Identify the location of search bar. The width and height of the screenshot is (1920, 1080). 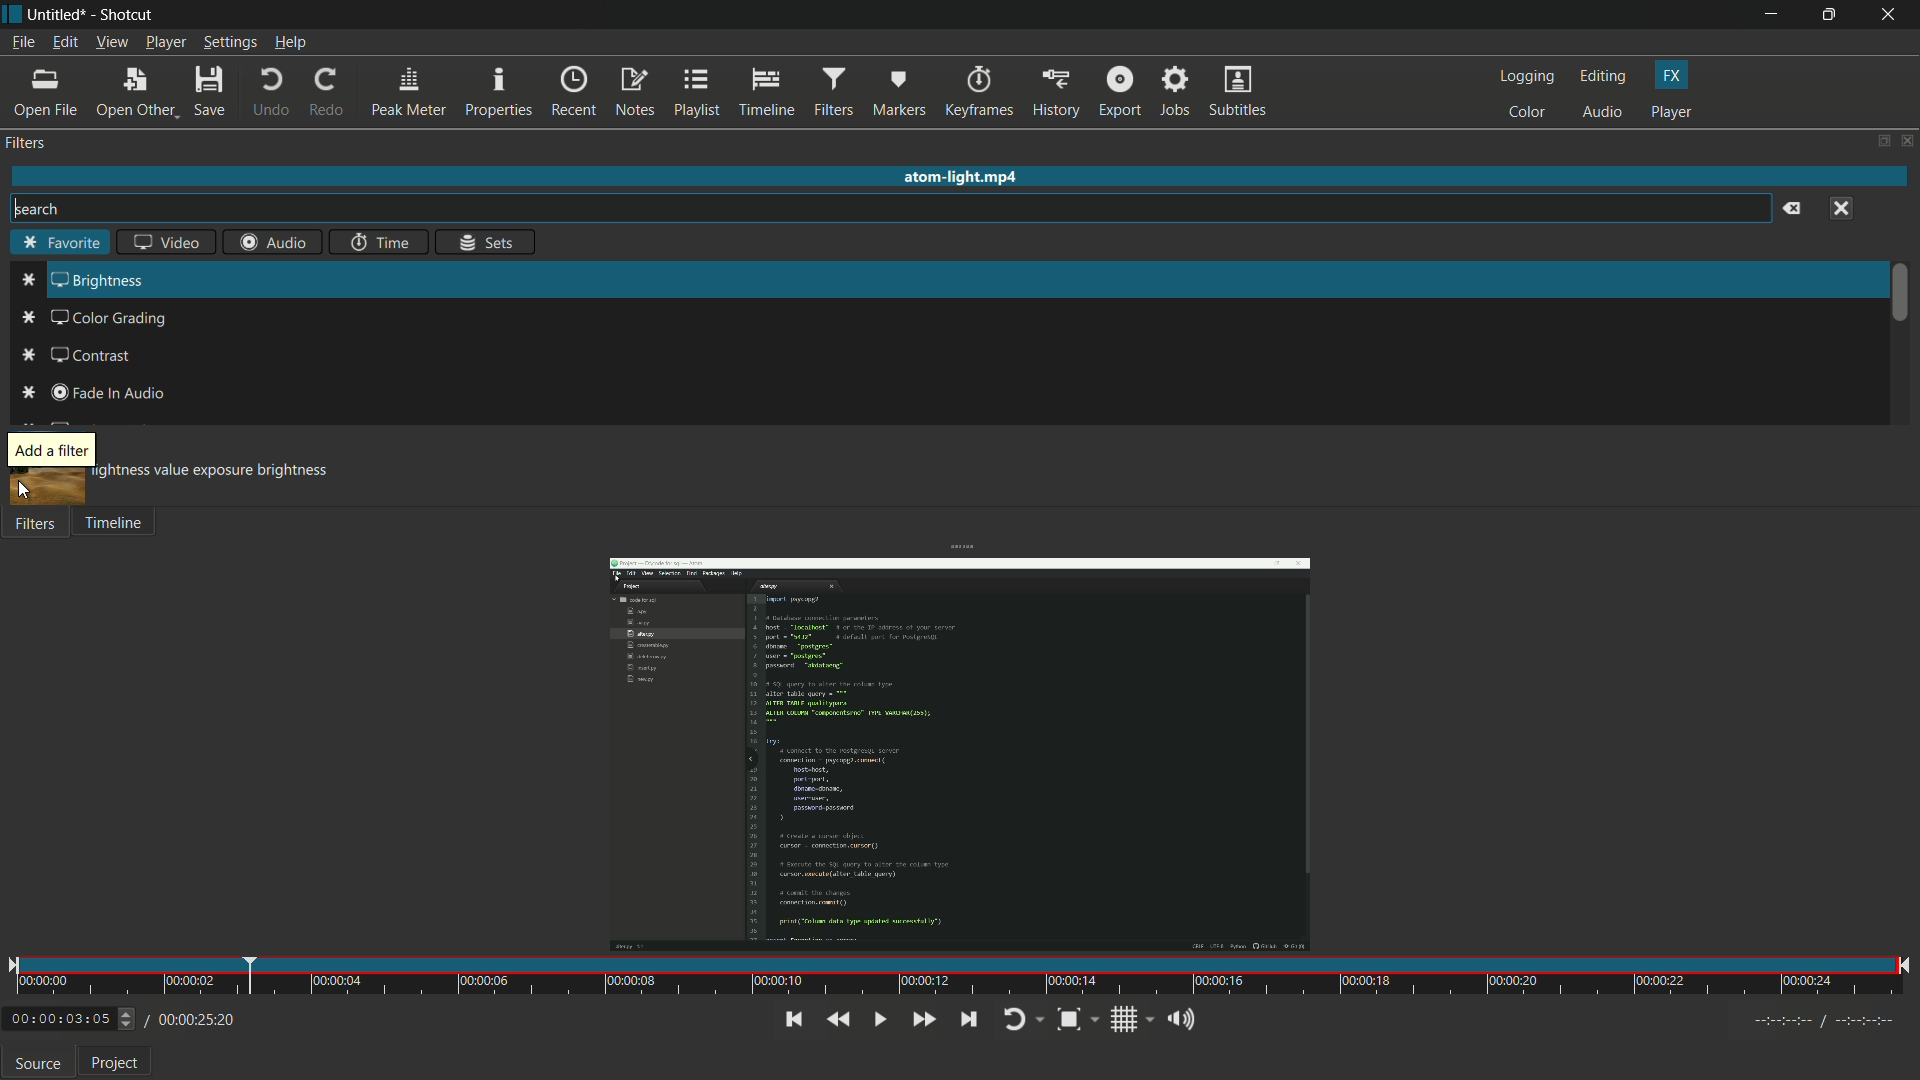
(892, 209).